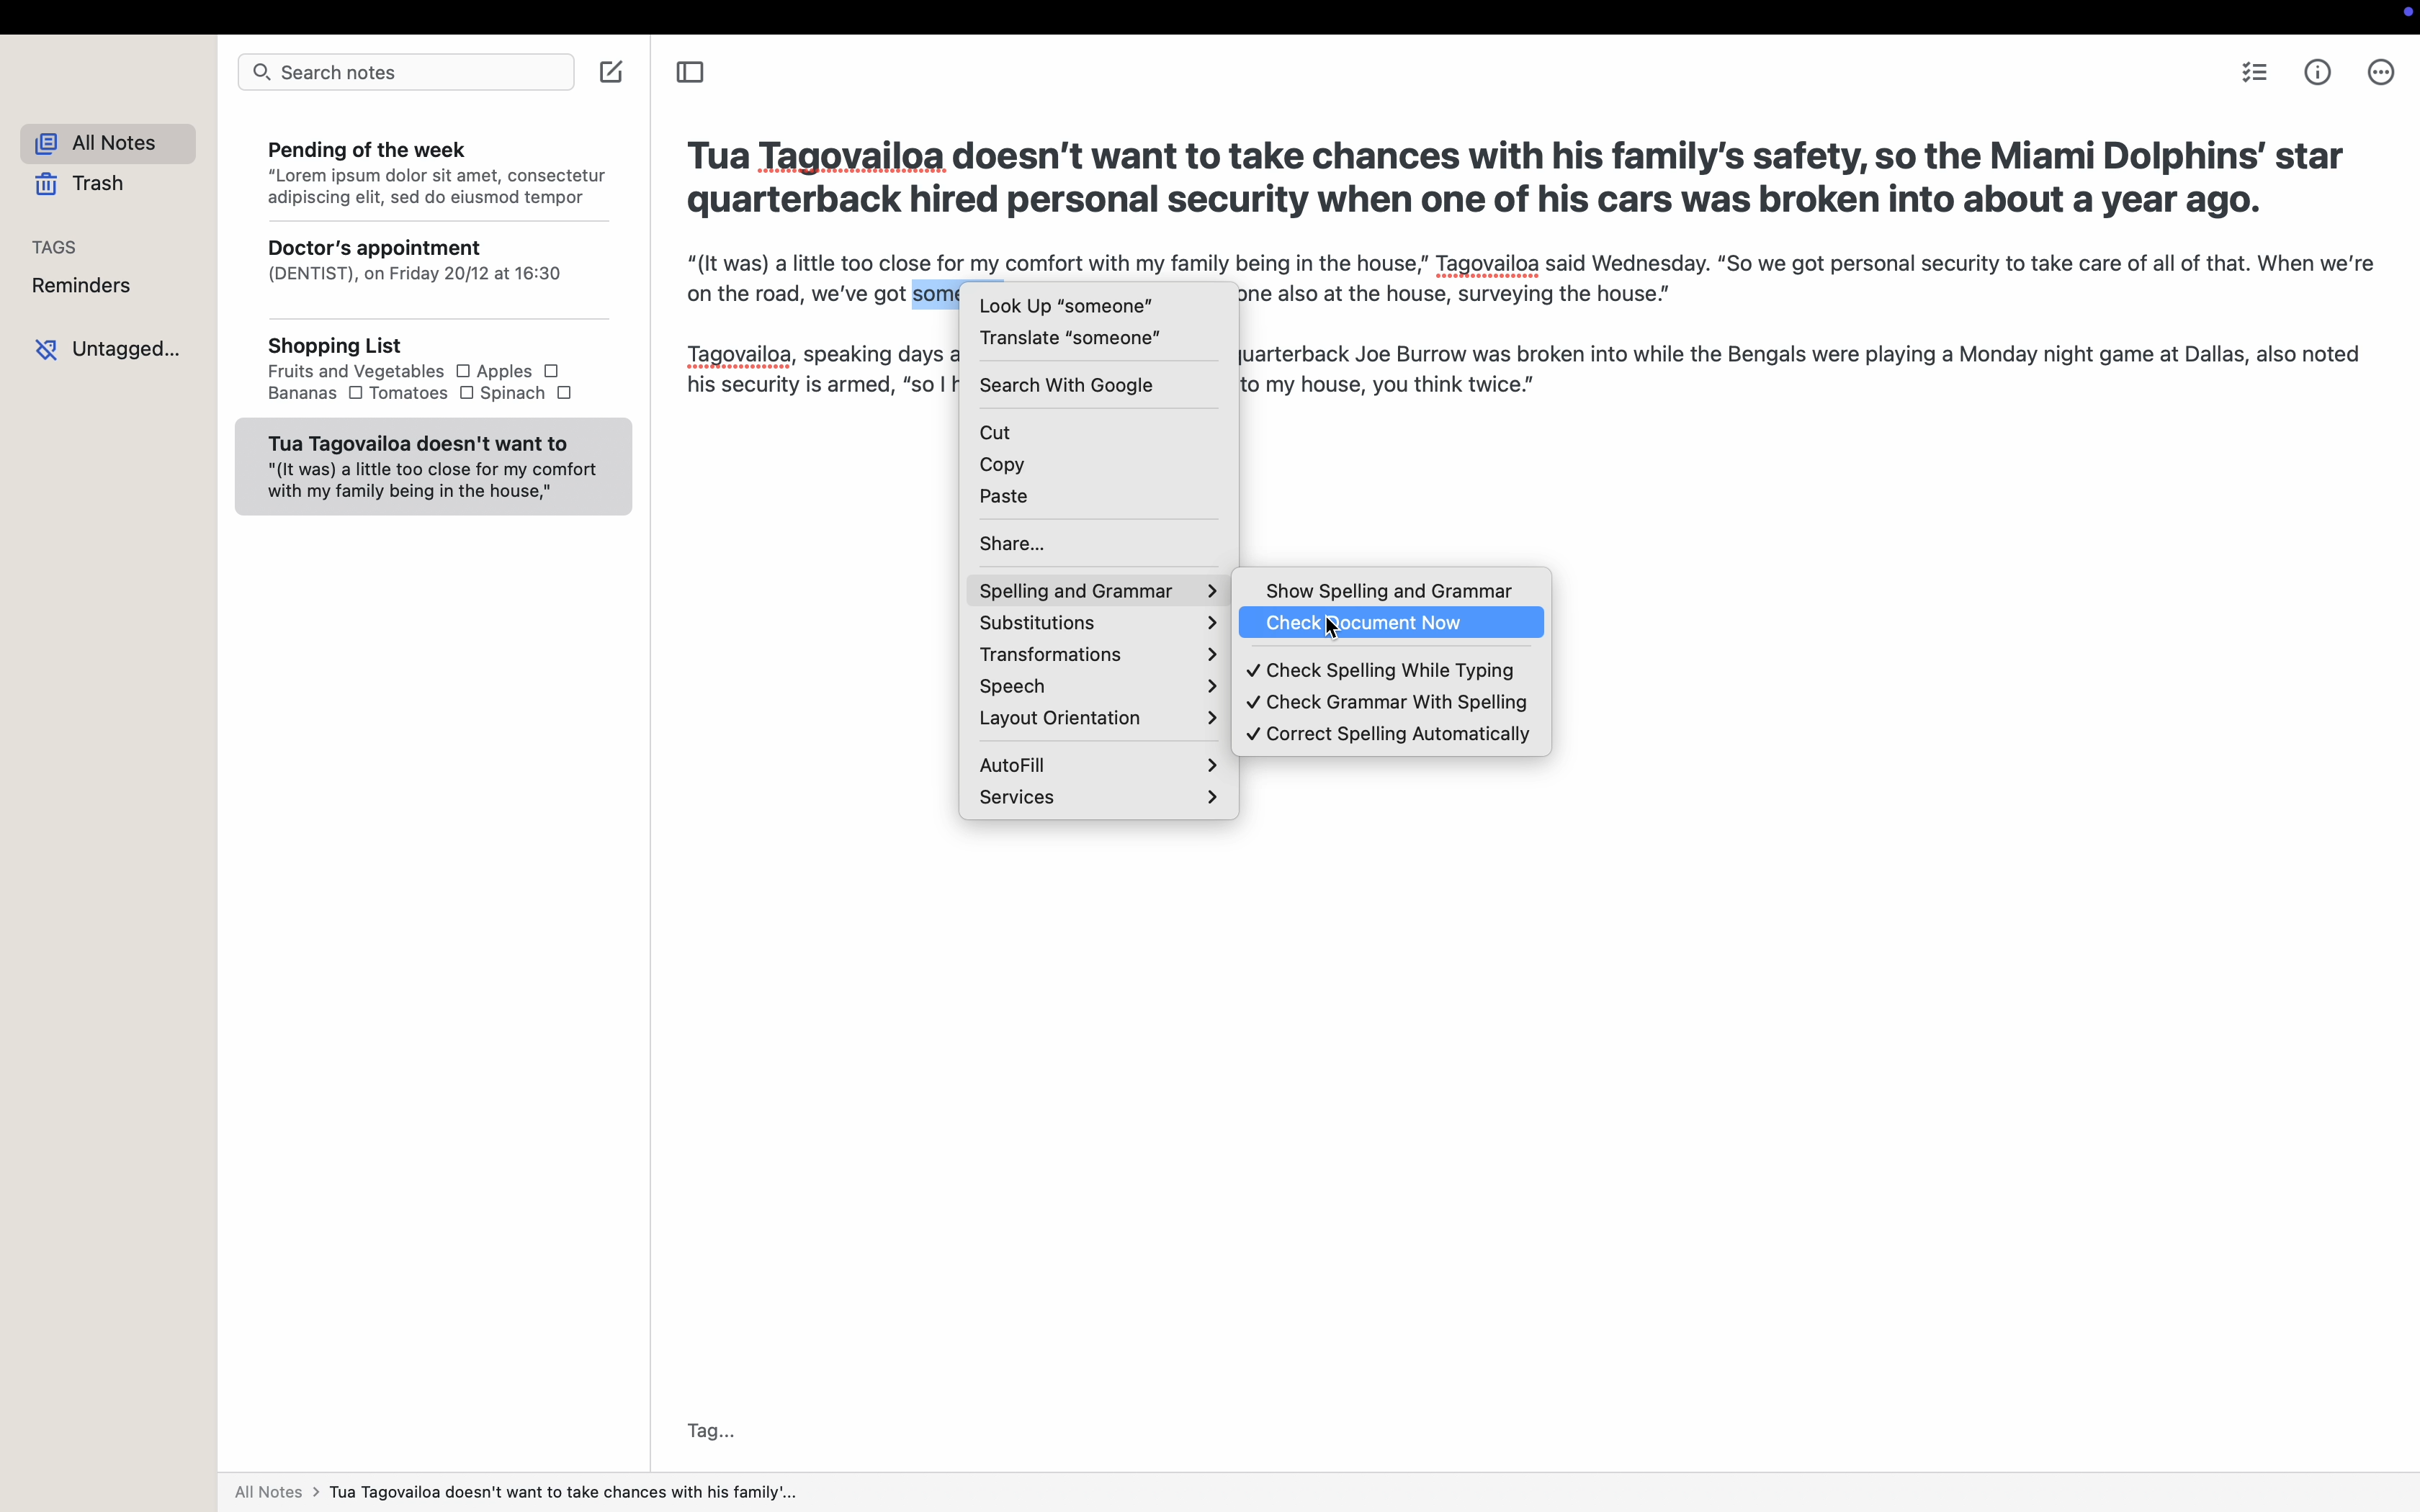 The width and height of the screenshot is (2420, 1512). What do you see at coordinates (402, 75) in the screenshot?
I see `search bar` at bounding box center [402, 75].